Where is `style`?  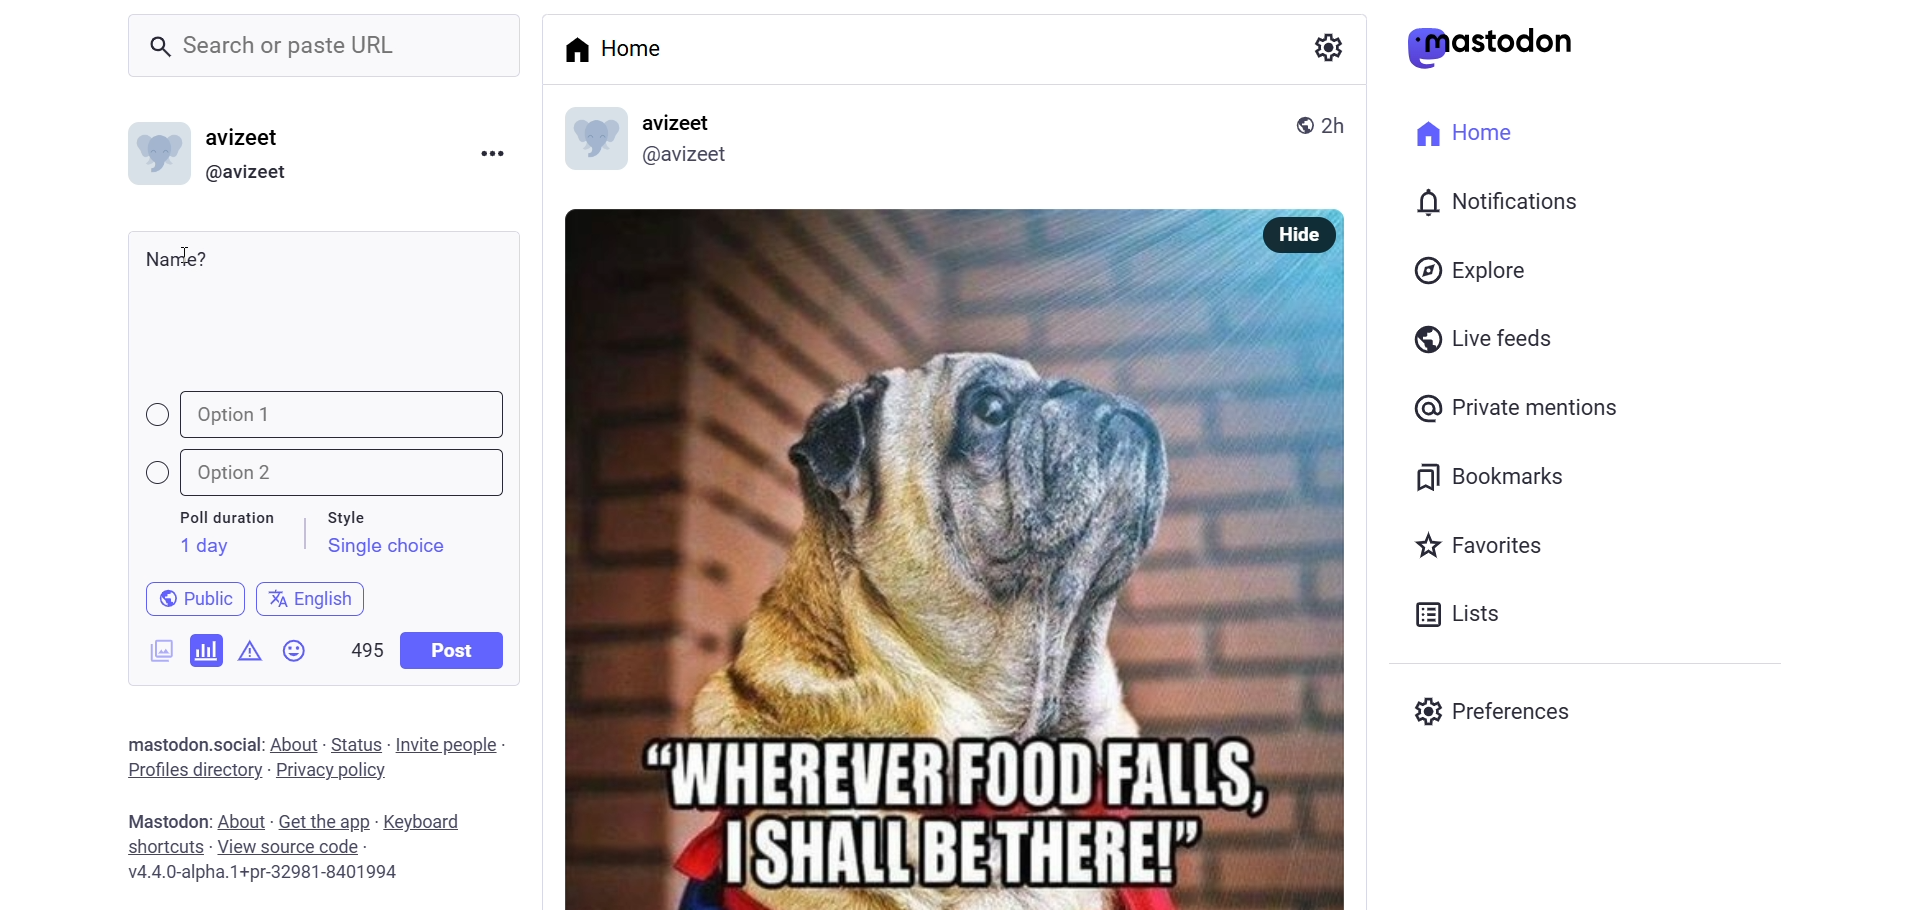
style is located at coordinates (357, 514).